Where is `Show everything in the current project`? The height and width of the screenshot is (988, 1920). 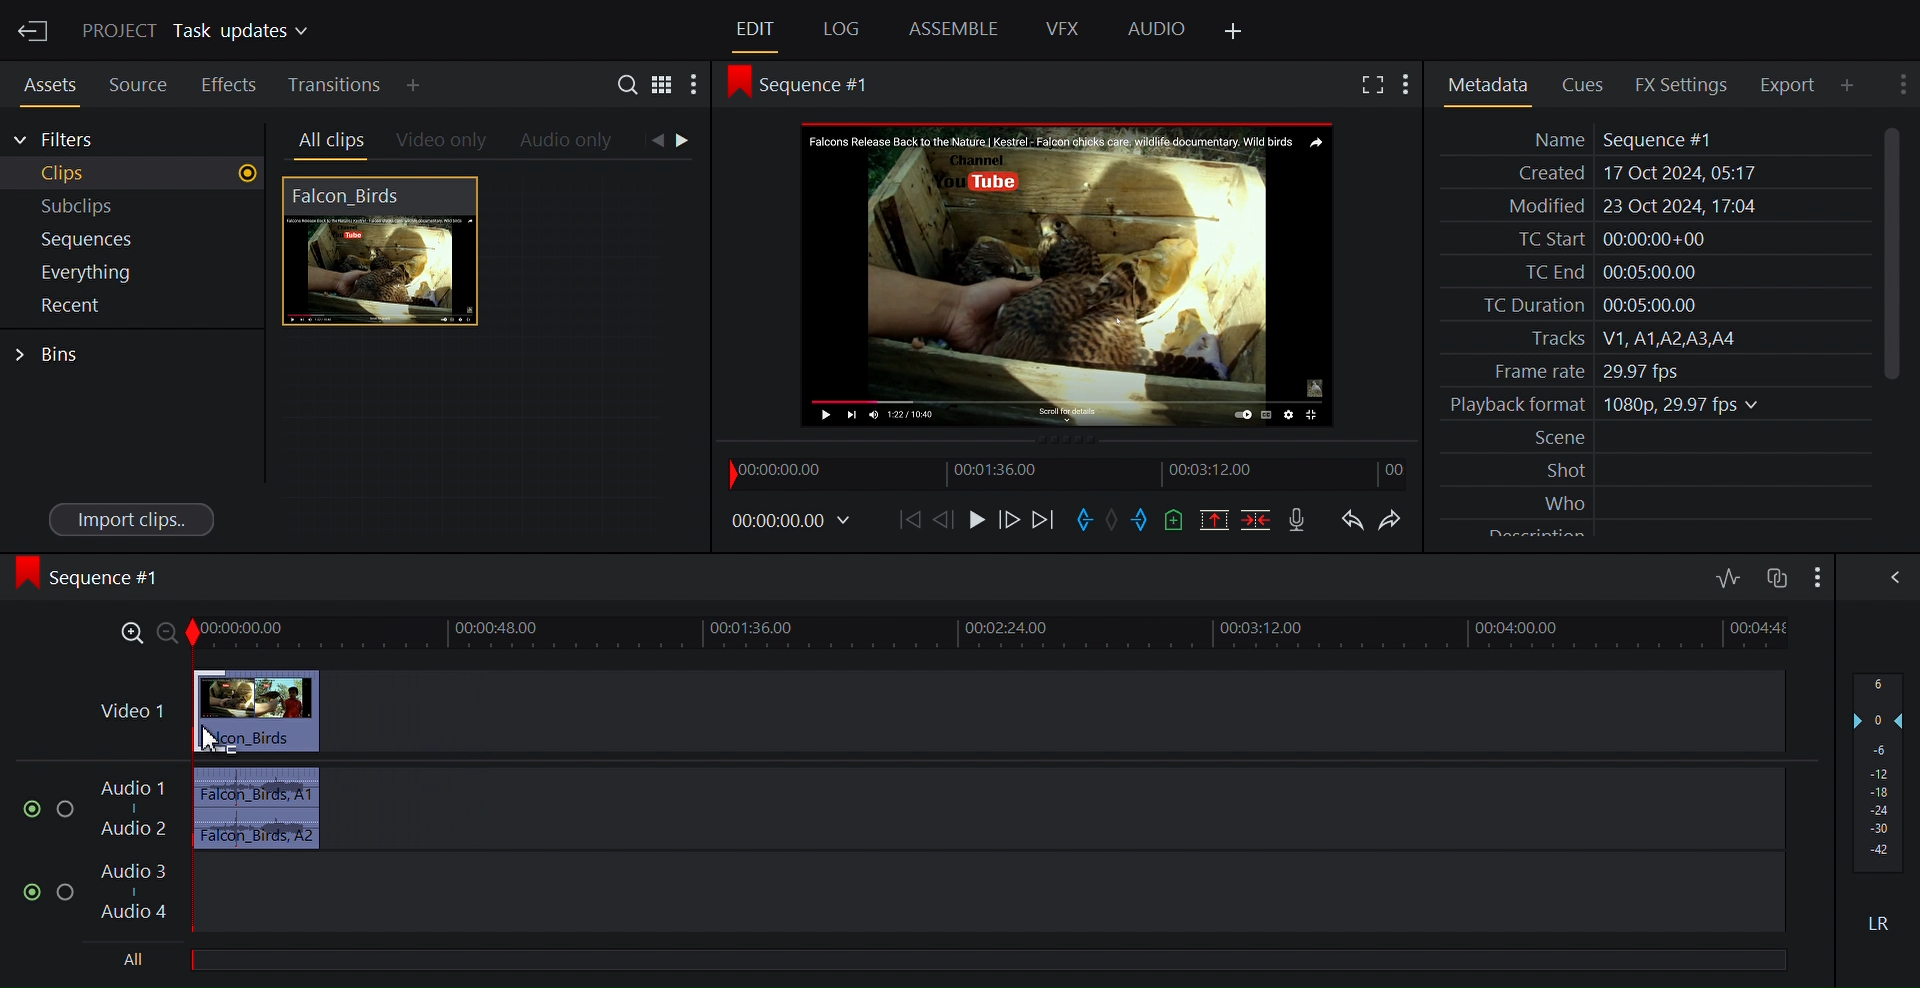
Show everything in the current project is located at coordinates (130, 272).